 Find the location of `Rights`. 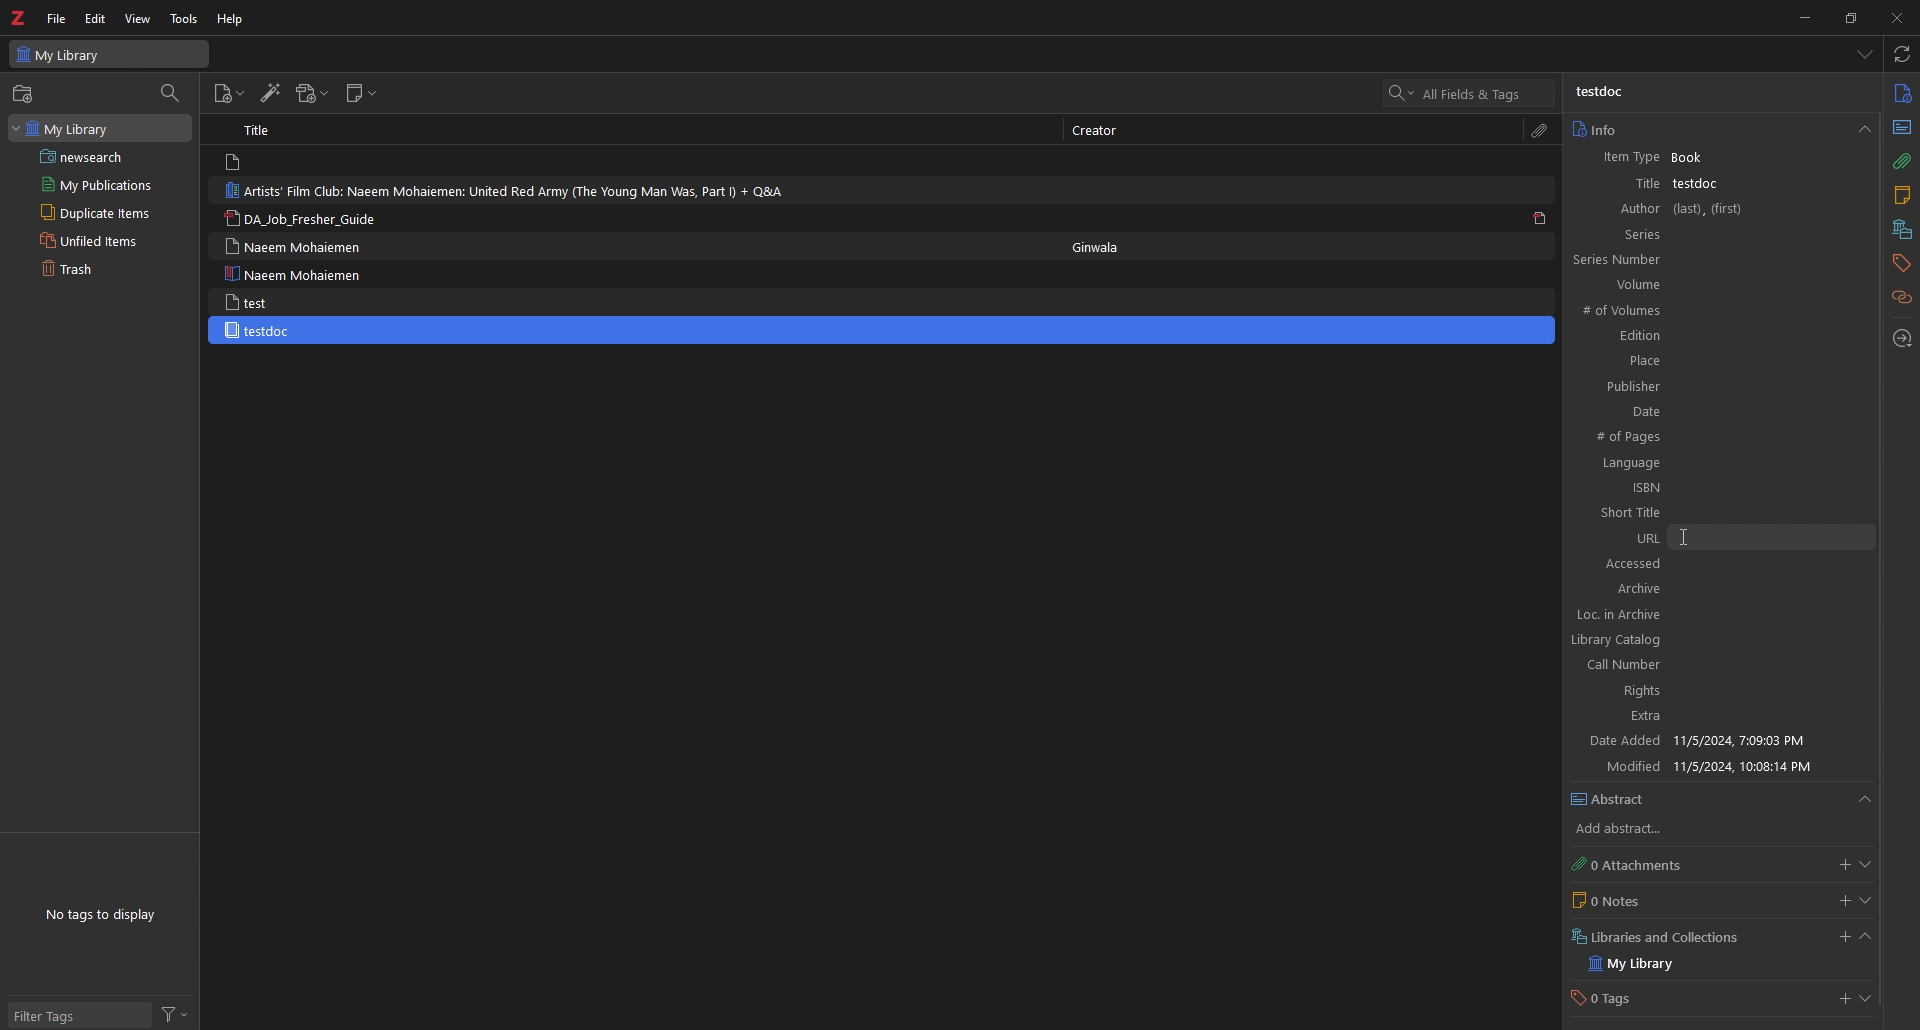

Rights is located at coordinates (1711, 693).